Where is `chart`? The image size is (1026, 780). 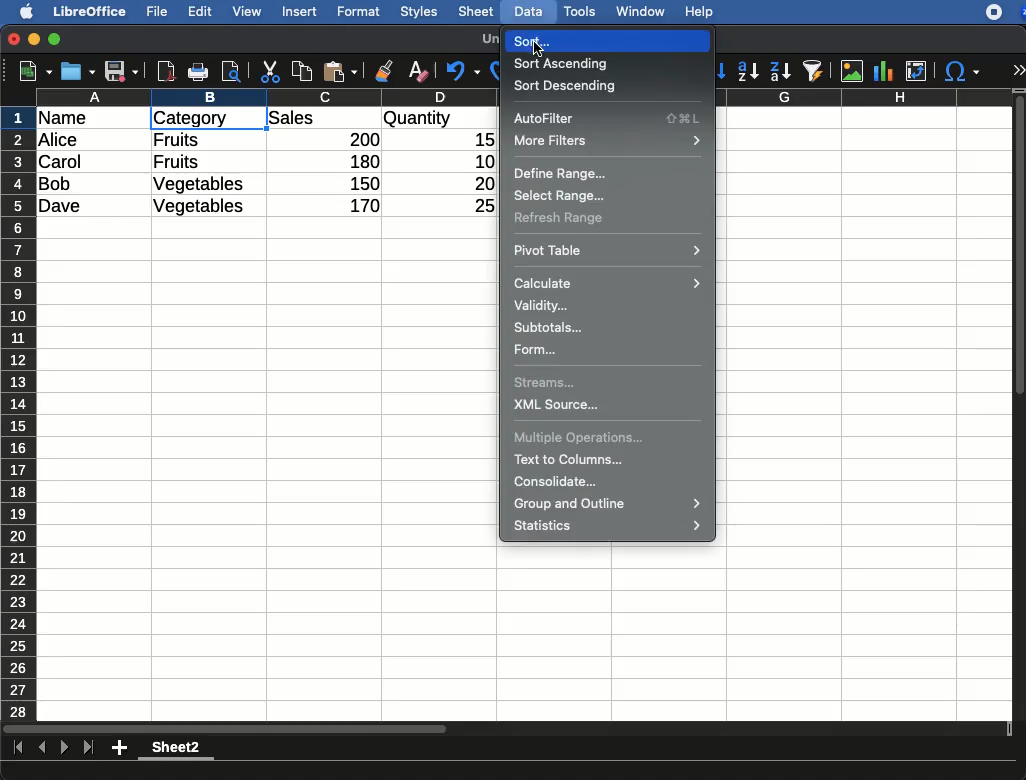
chart is located at coordinates (884, 71).